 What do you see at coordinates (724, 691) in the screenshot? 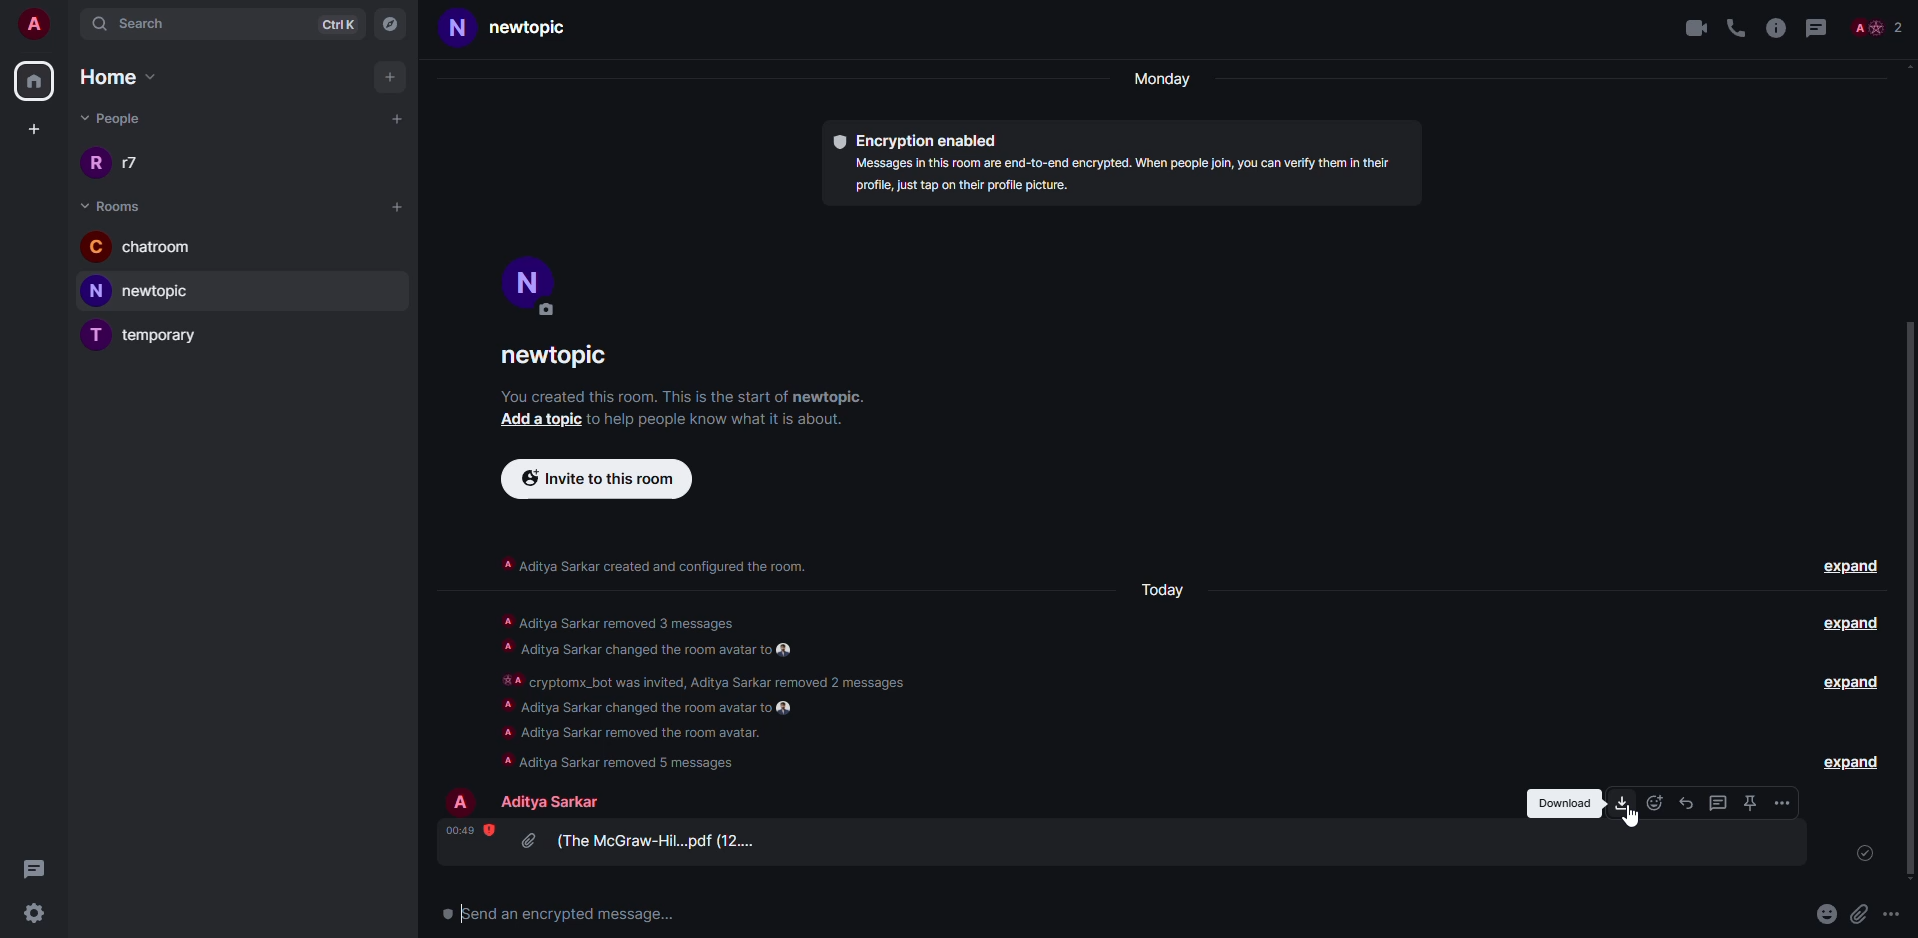
I see `info` at bounding box center [724, 691].